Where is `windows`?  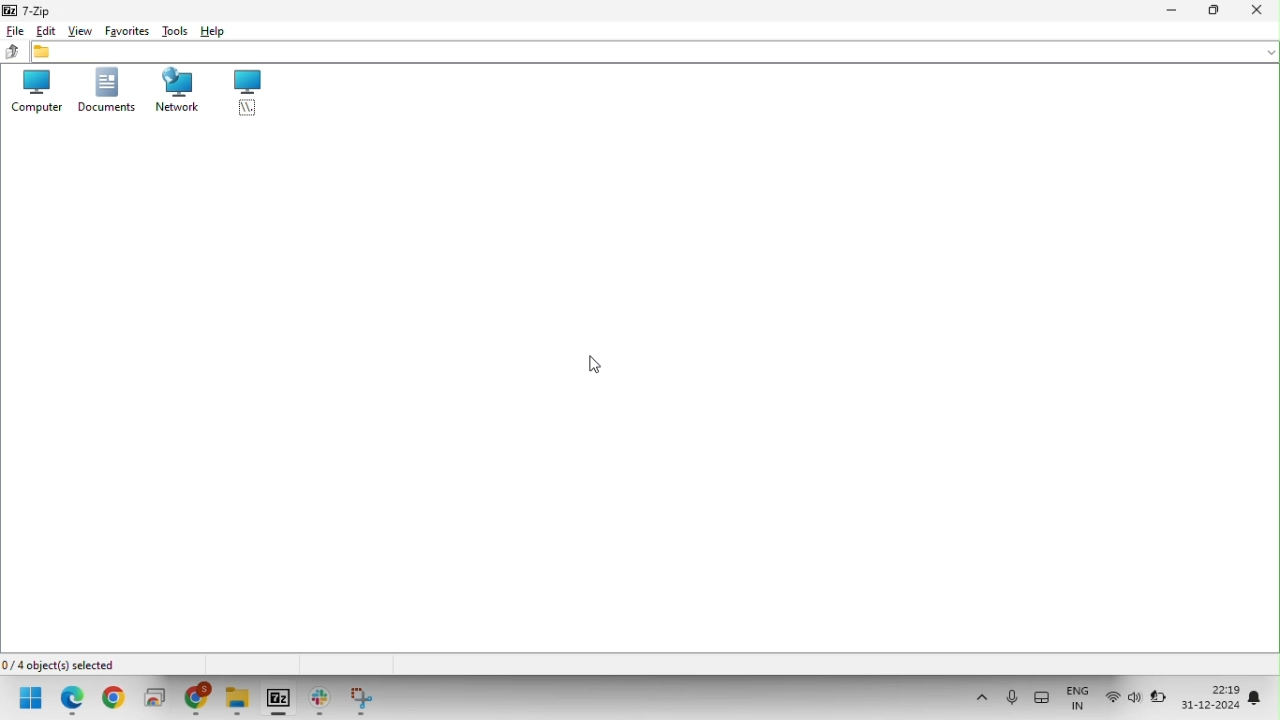 windows is located at coordinates (31, 701).